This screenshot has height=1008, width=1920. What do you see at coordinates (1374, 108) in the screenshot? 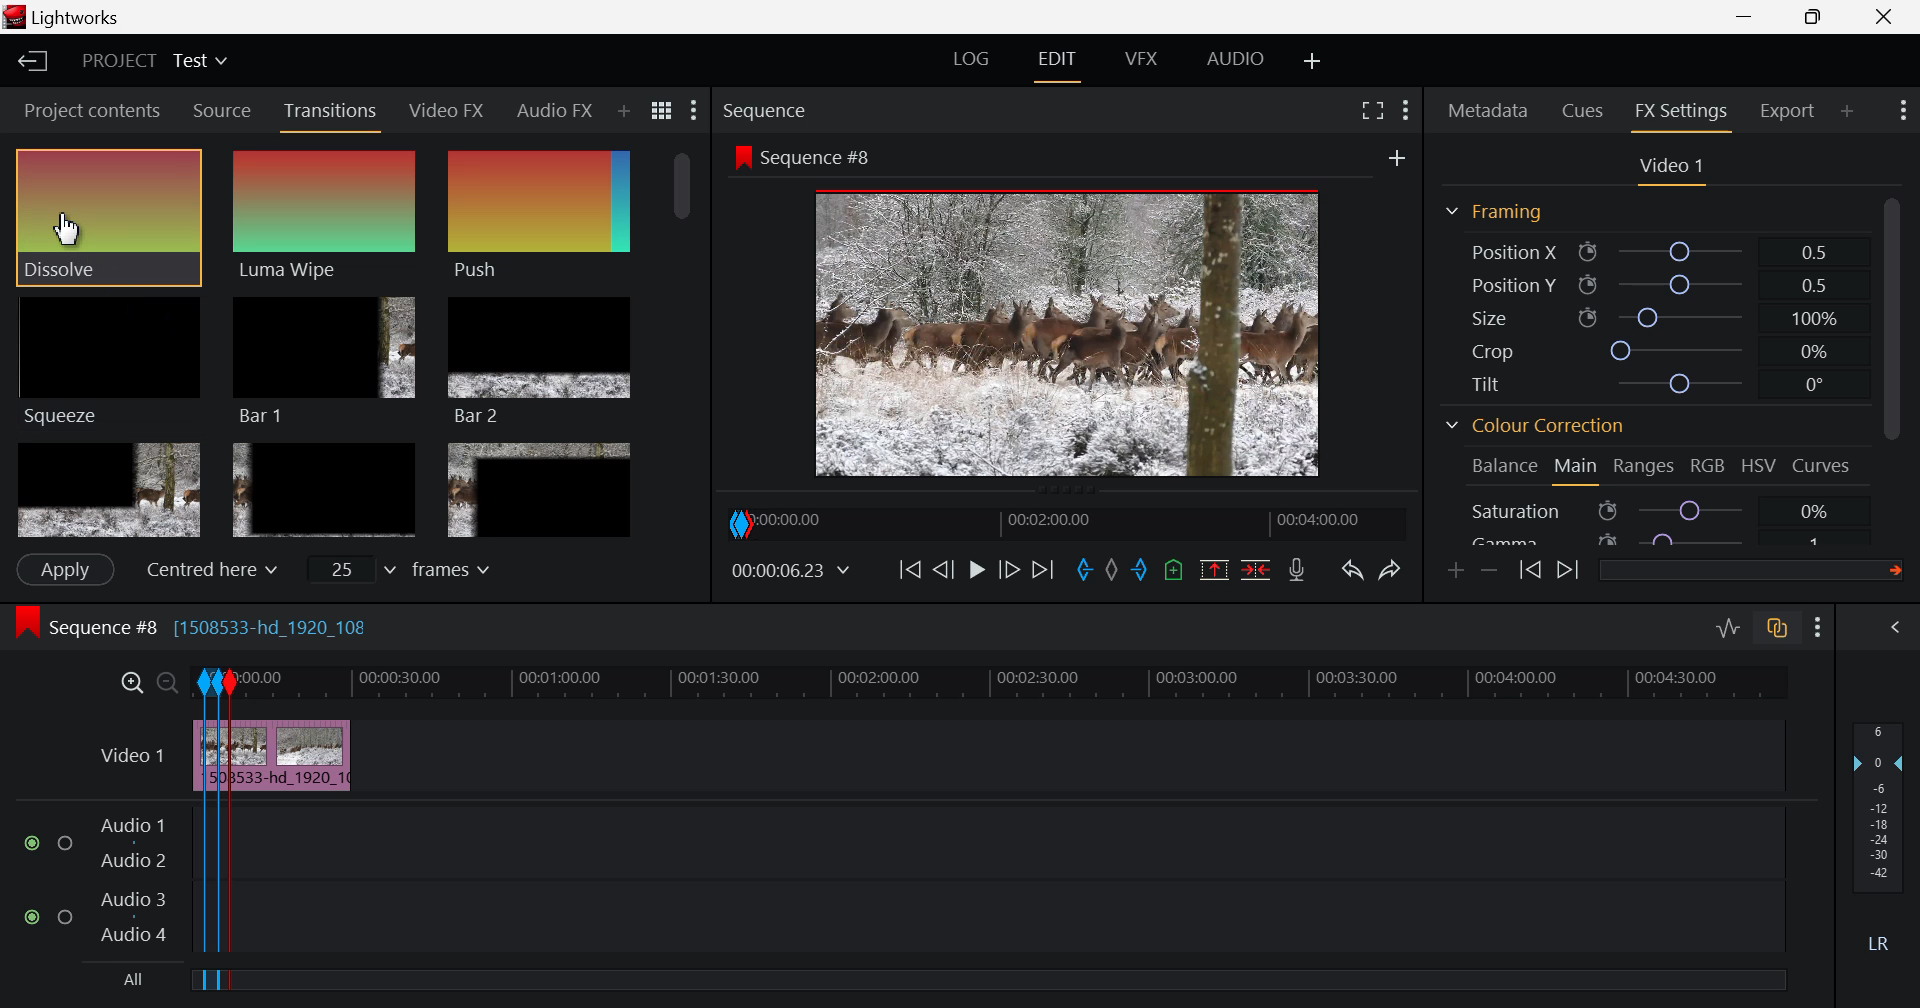
I see `Full Screen` at bounding box center [1374, 108].